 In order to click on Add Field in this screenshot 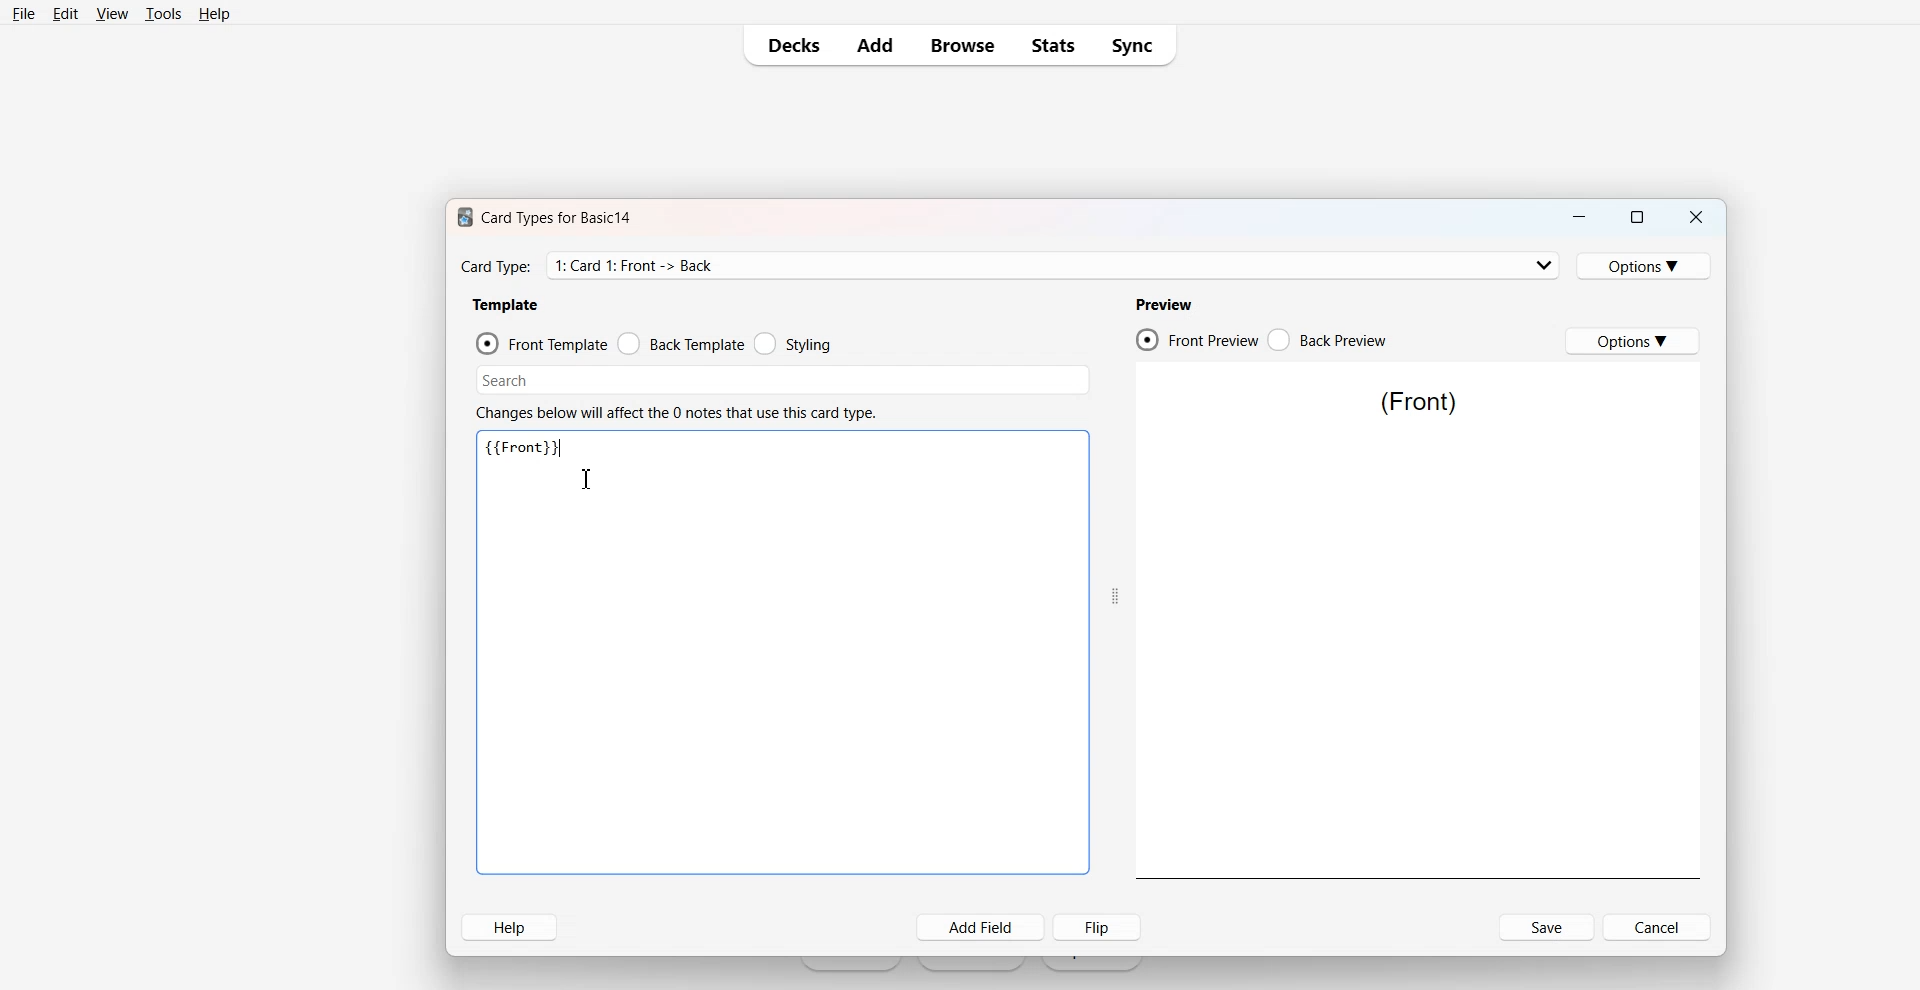, I will do `click(982, 928)`.